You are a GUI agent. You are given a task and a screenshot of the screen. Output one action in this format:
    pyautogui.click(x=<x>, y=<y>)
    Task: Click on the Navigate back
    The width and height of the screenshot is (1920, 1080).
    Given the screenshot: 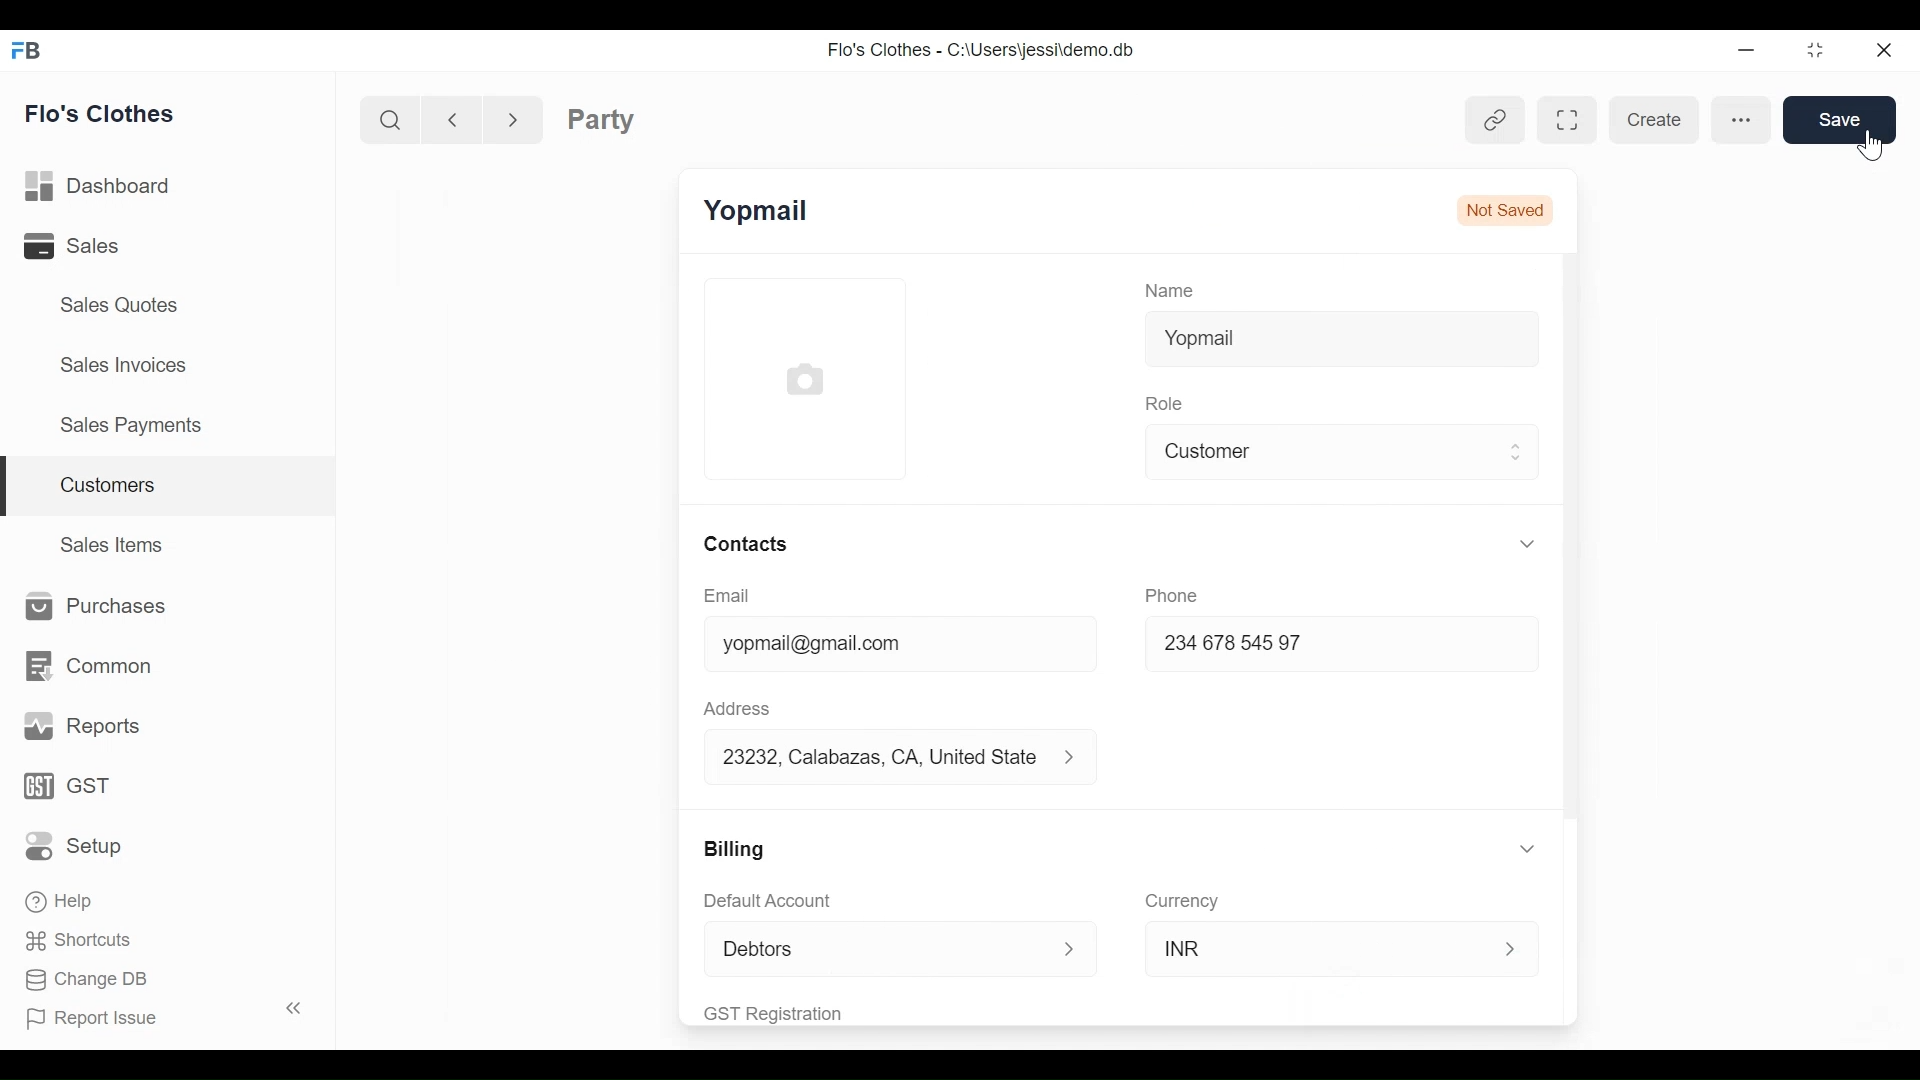 What is the action you would take?
    pyautogui.click(x=450, y=118)
    